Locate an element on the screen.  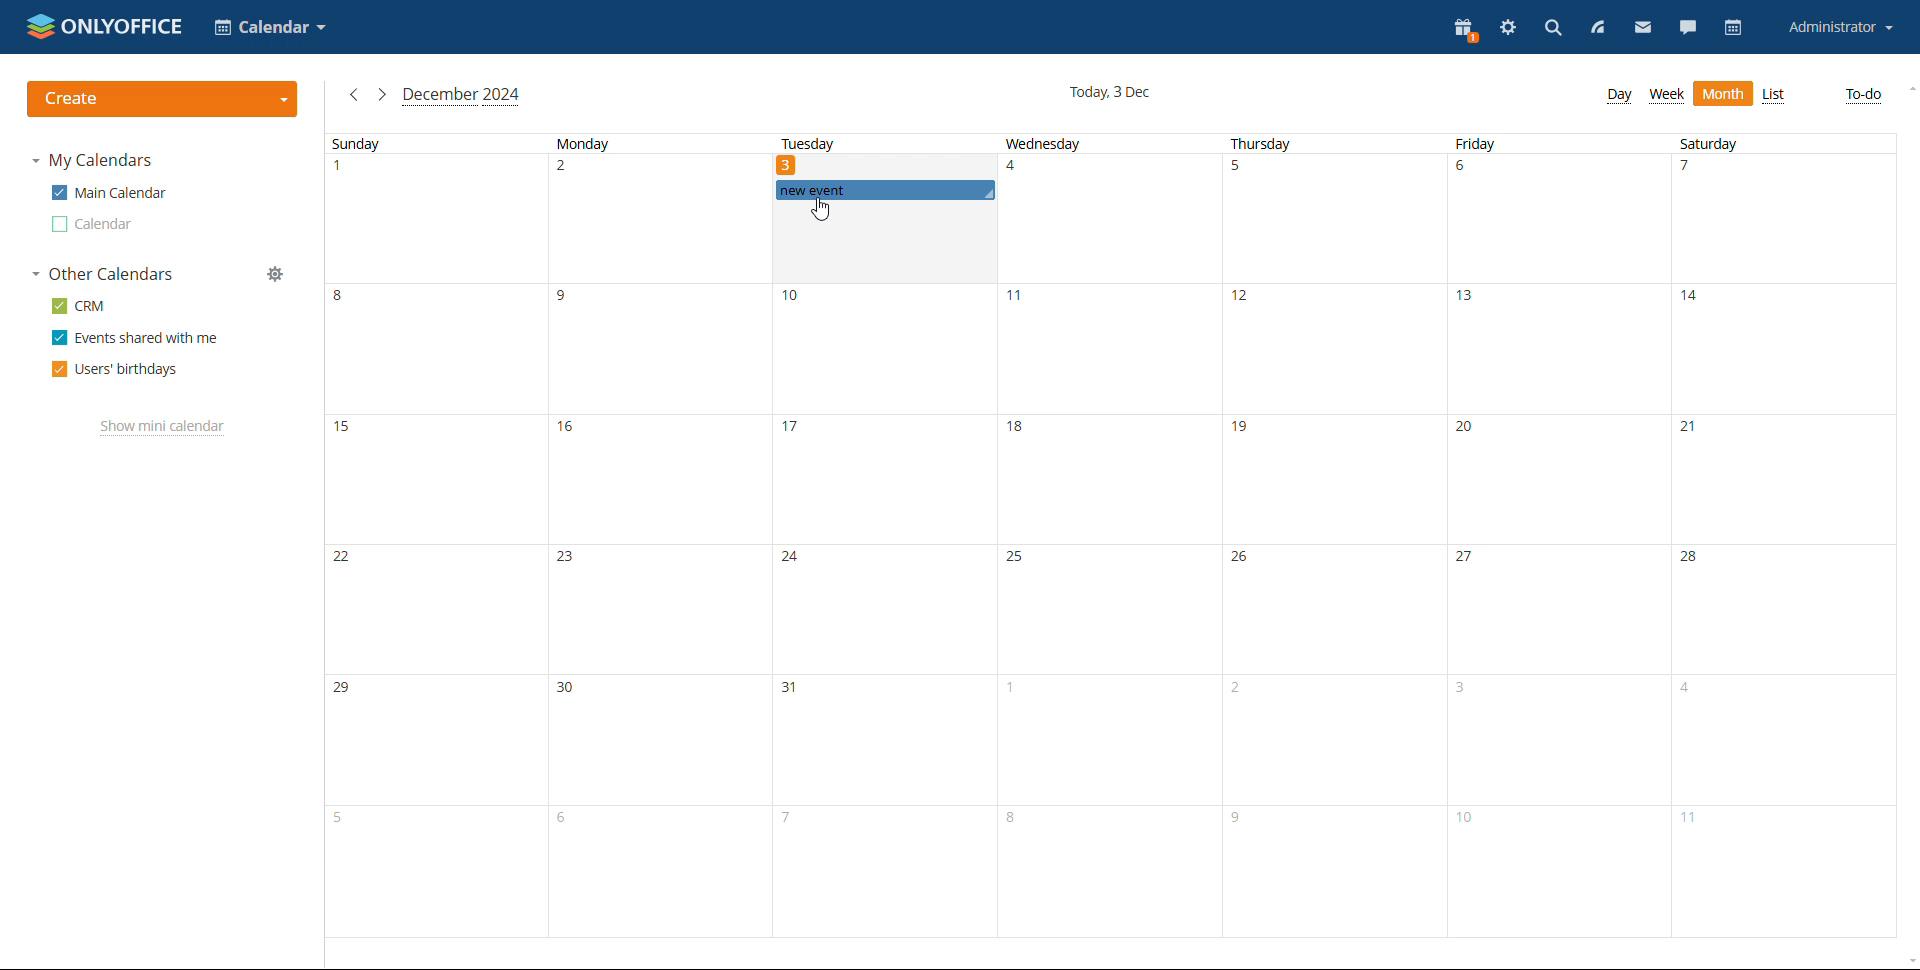
scroll down is located at coordinates (1908, 962).